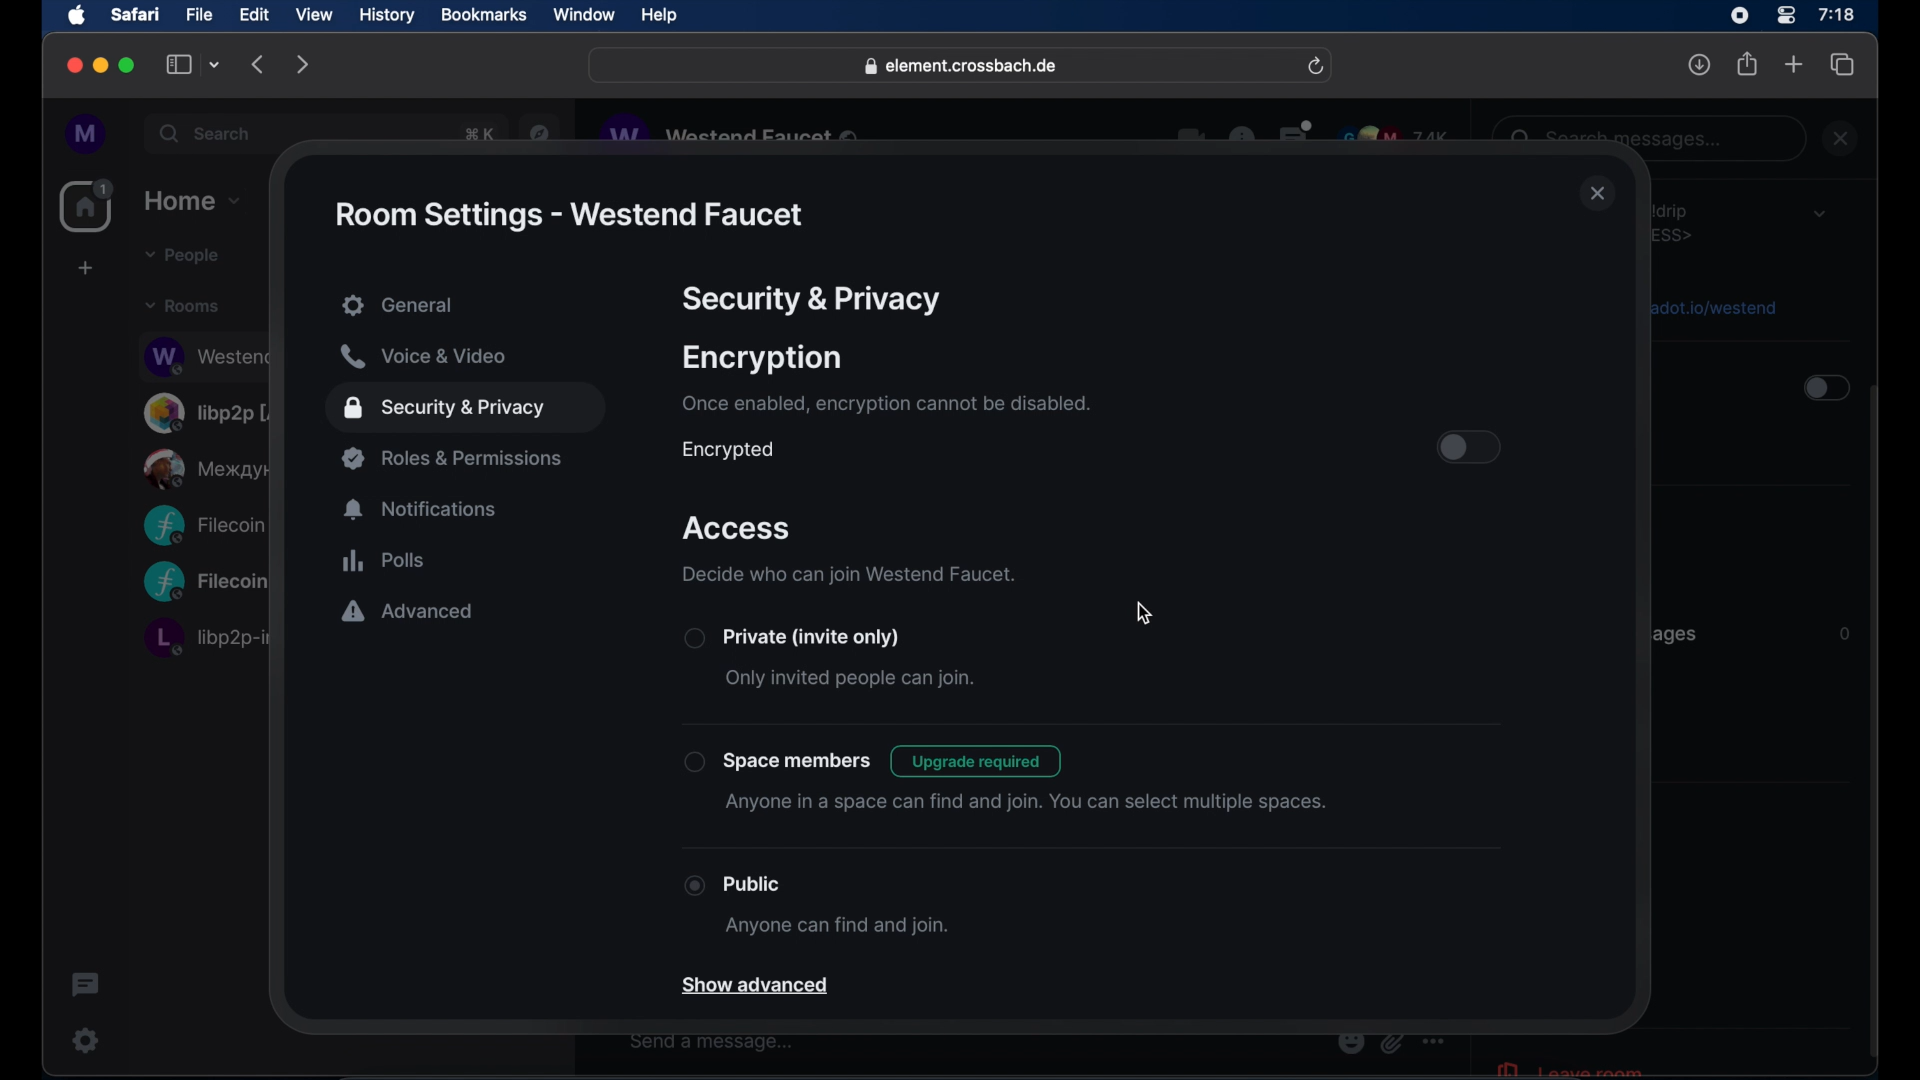 The width and height of the screenshot is (1920, 1080). What do you see at coordinates (733, 884) in the screenshot?
I see `public` at bounding box center [733, 884].